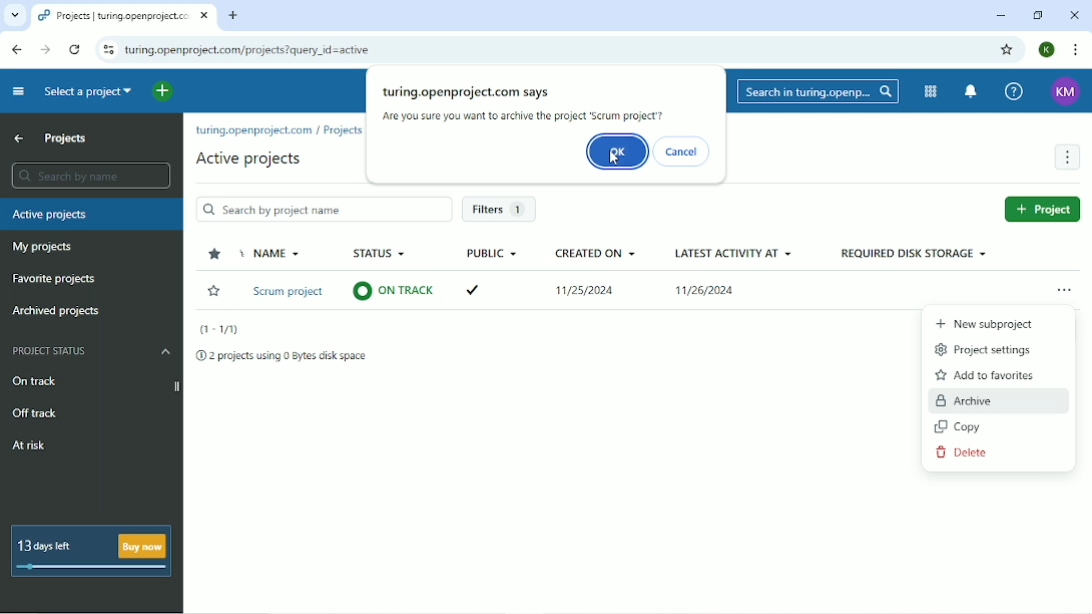 The width and height of the screenshot is (1092, 614). What do you see at coordinates (1065, 92) in the screenshot?
I see `KM` at bounding box center [1065, 92].